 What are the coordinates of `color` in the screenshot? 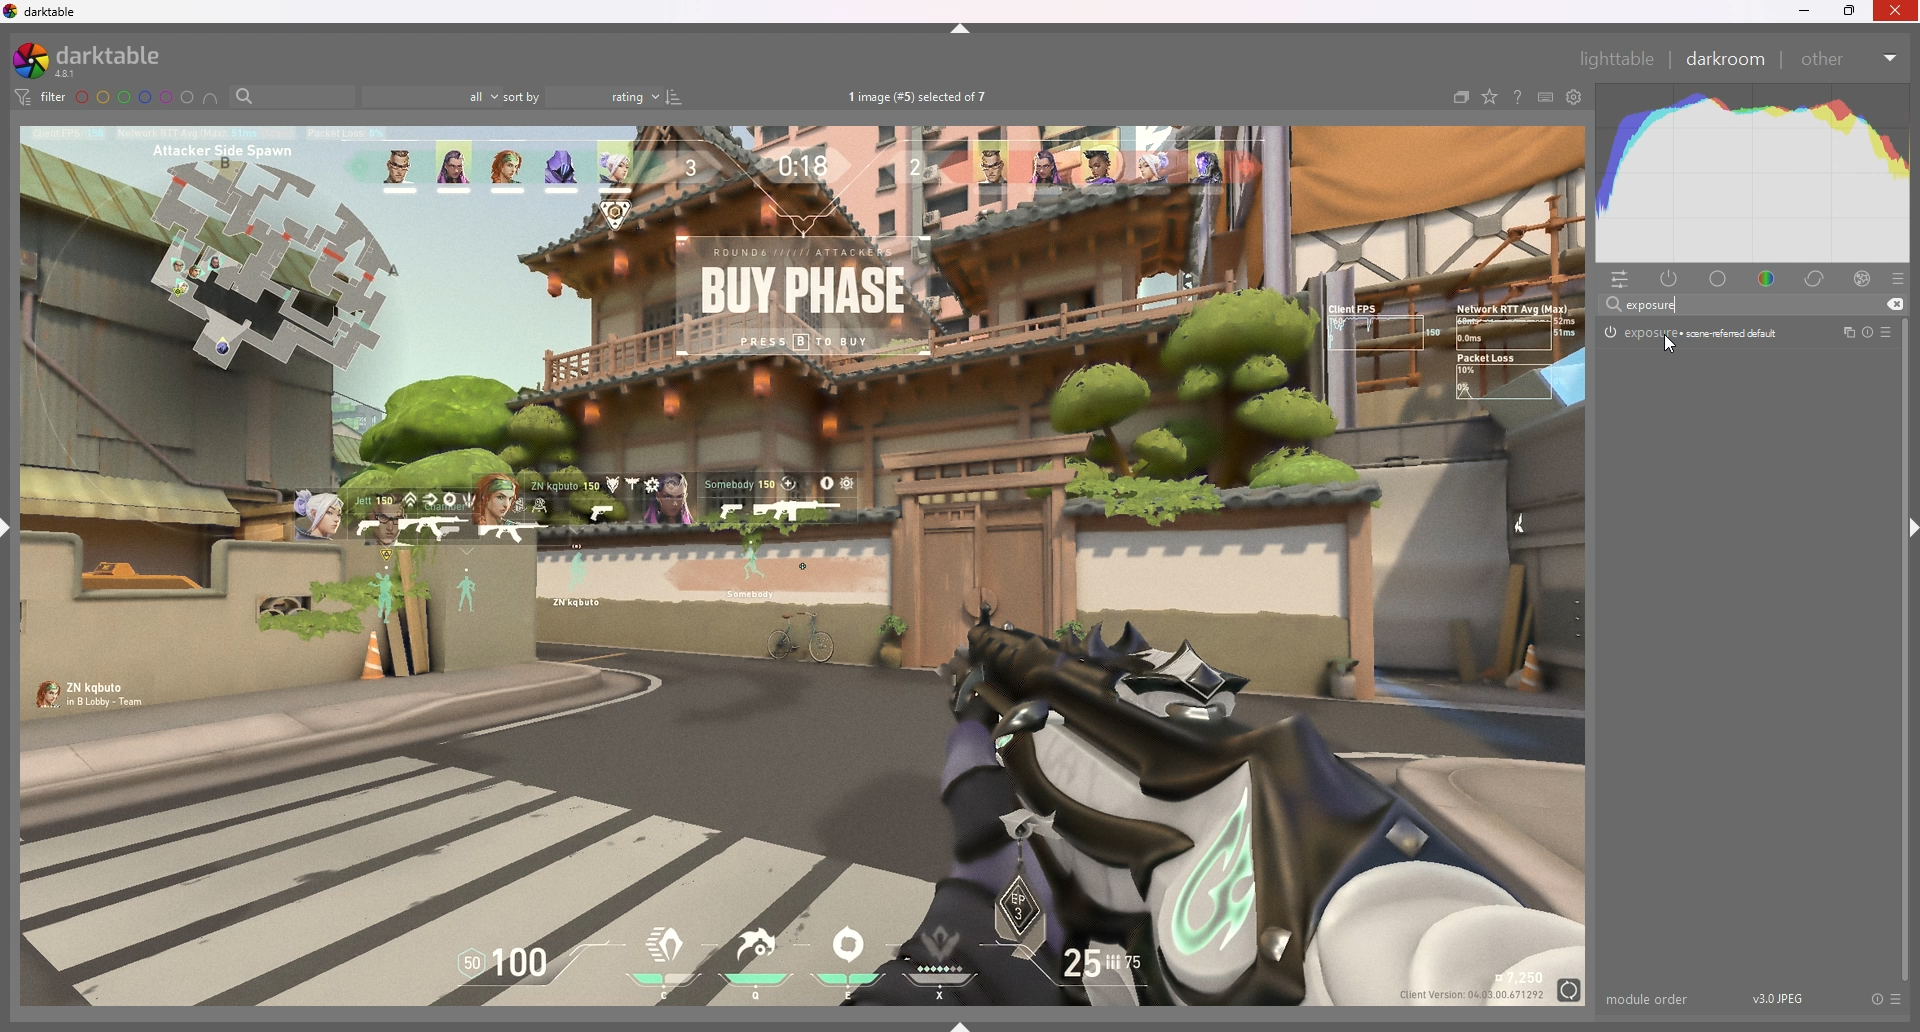 It's located at (1766, 279).